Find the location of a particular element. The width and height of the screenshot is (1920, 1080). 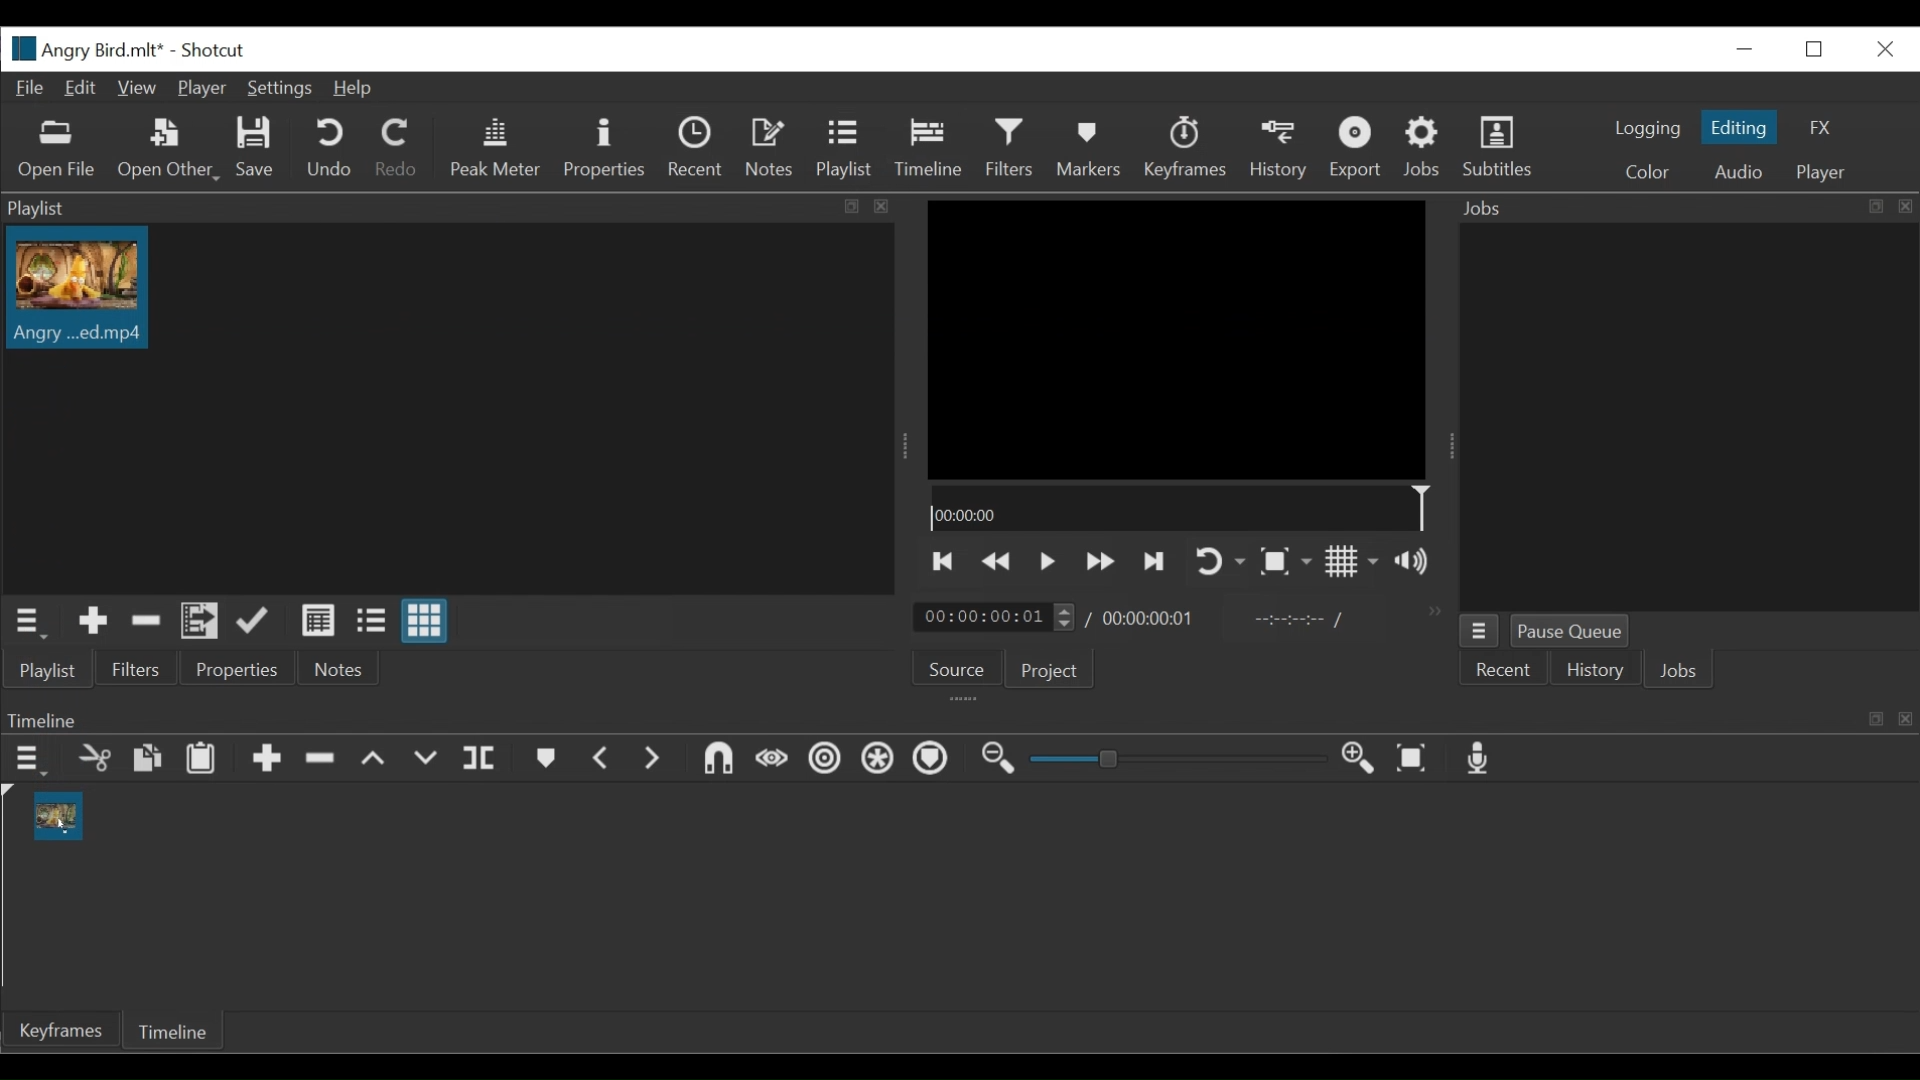

Jobs is located at coordinates (1425, 147).